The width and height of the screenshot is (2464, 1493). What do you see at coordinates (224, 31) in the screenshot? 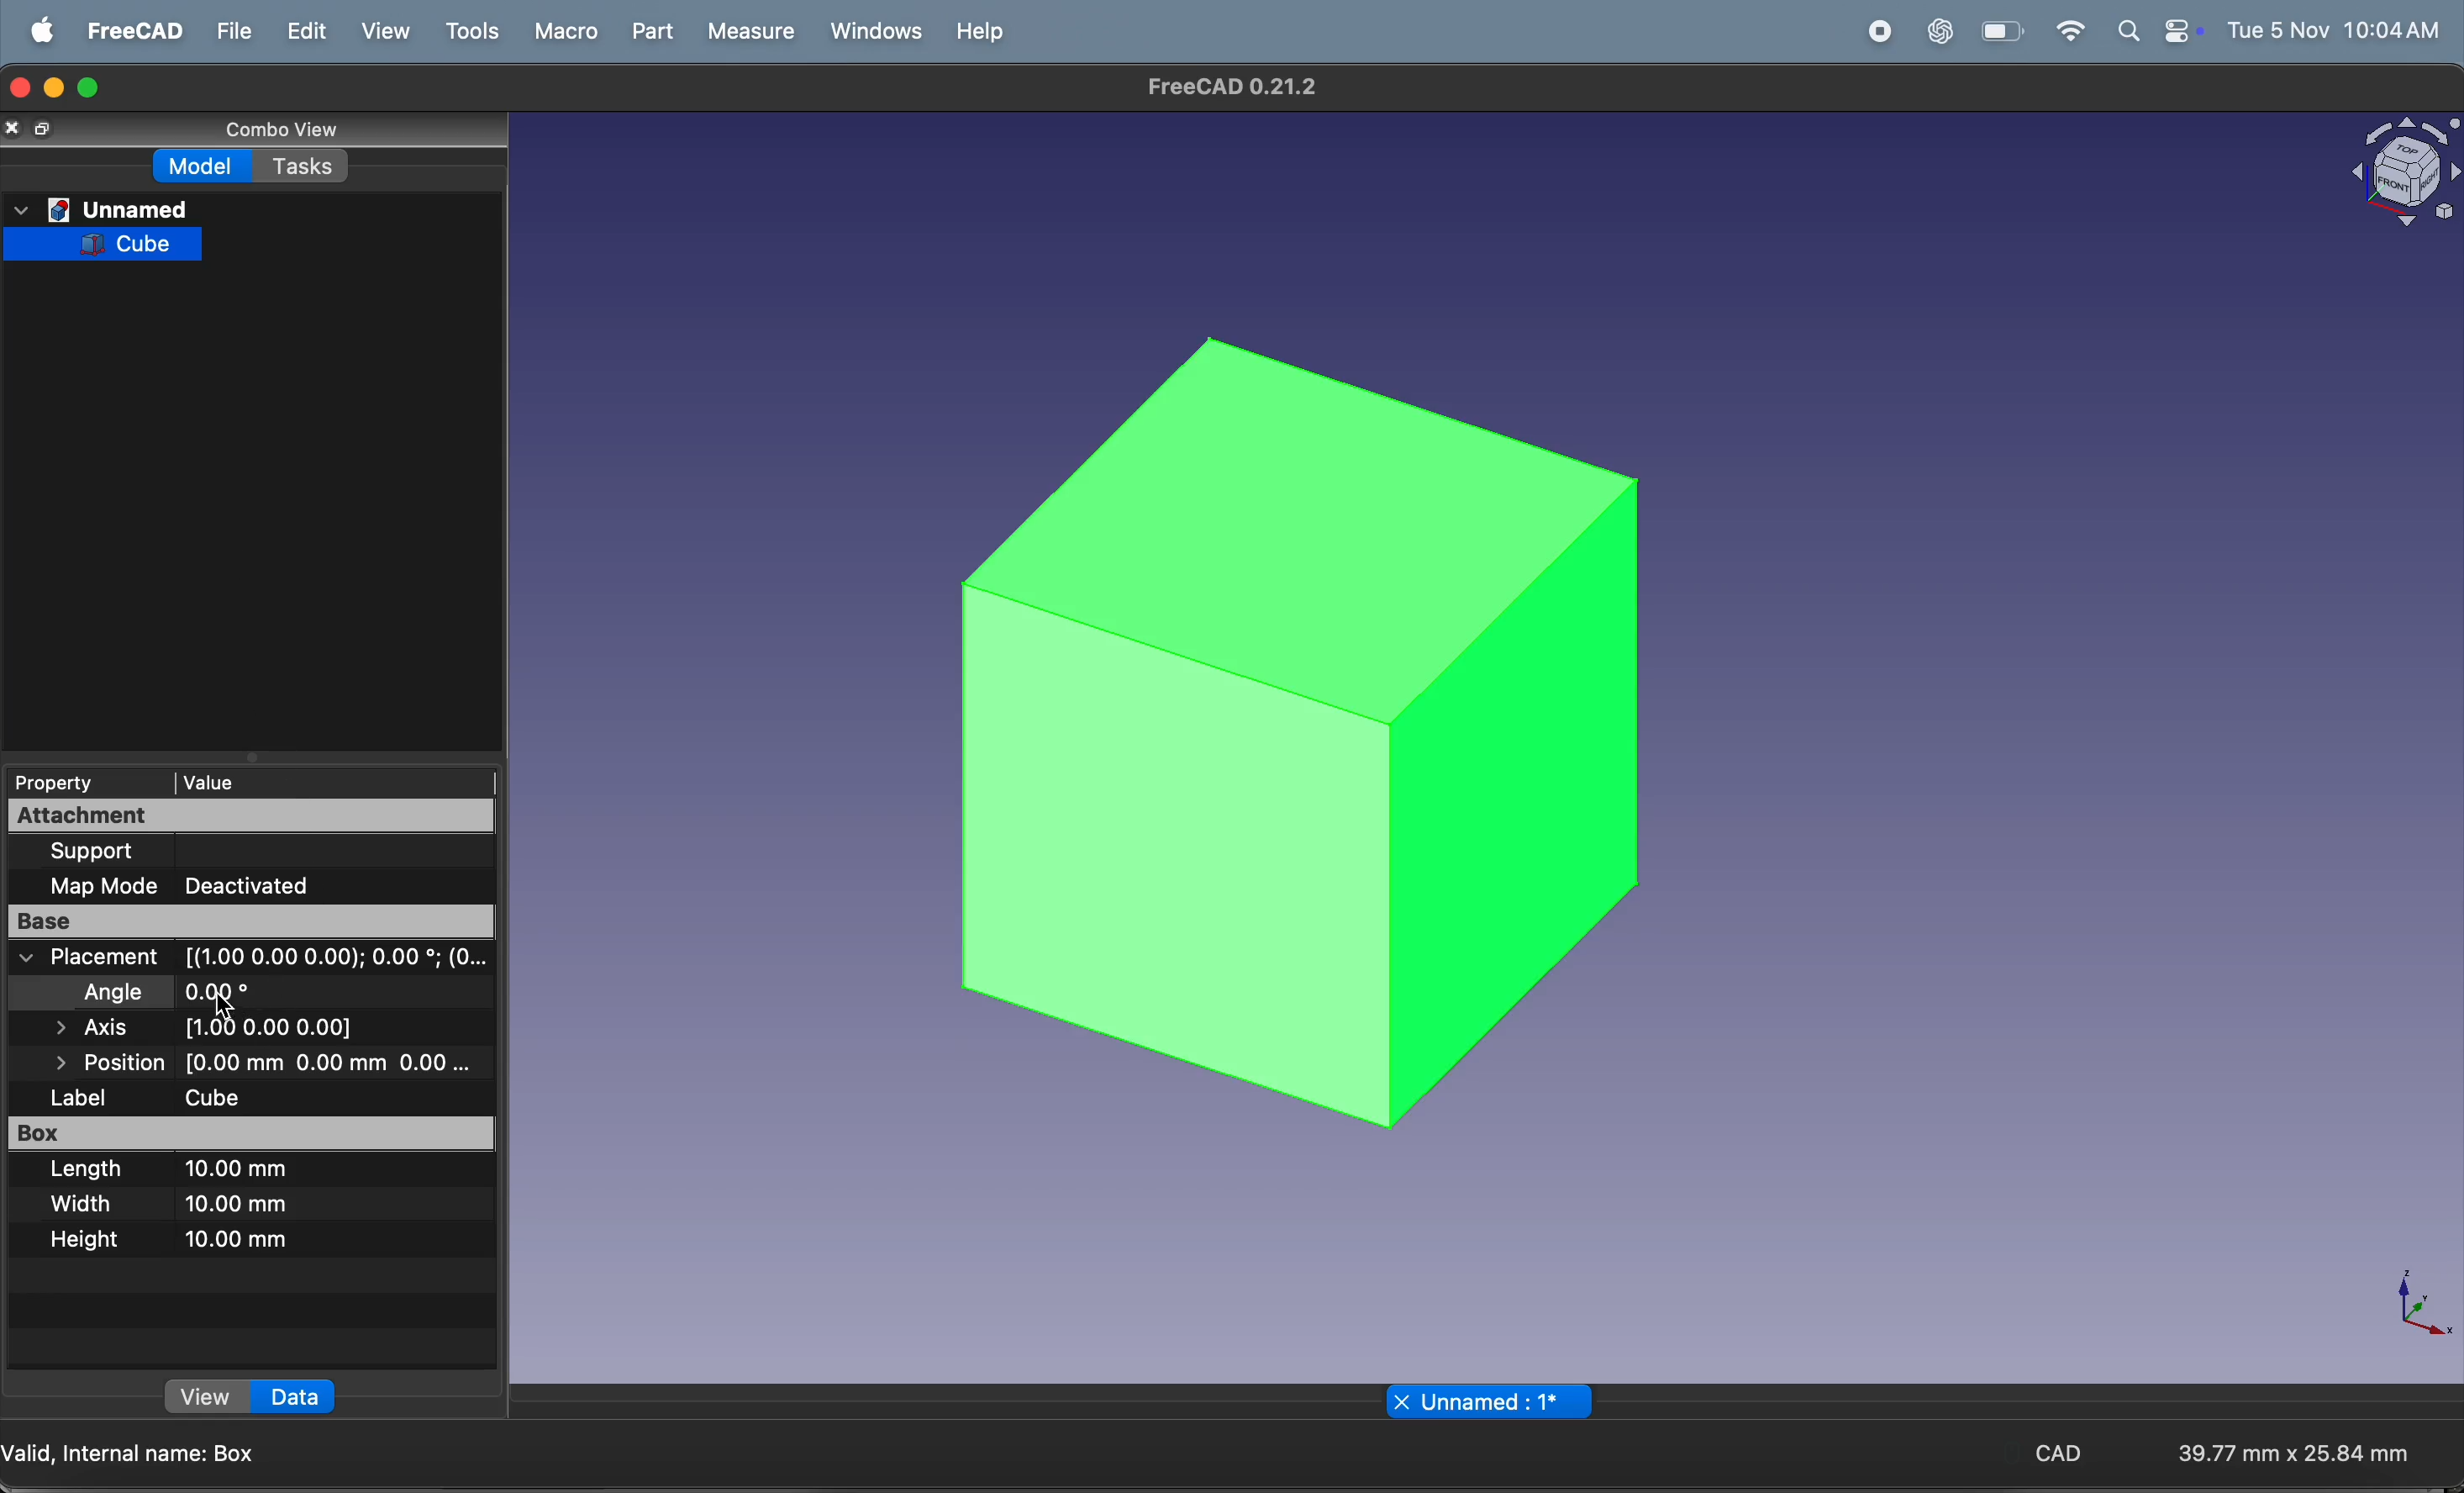
I see `file` at bounding box center [224, 31].